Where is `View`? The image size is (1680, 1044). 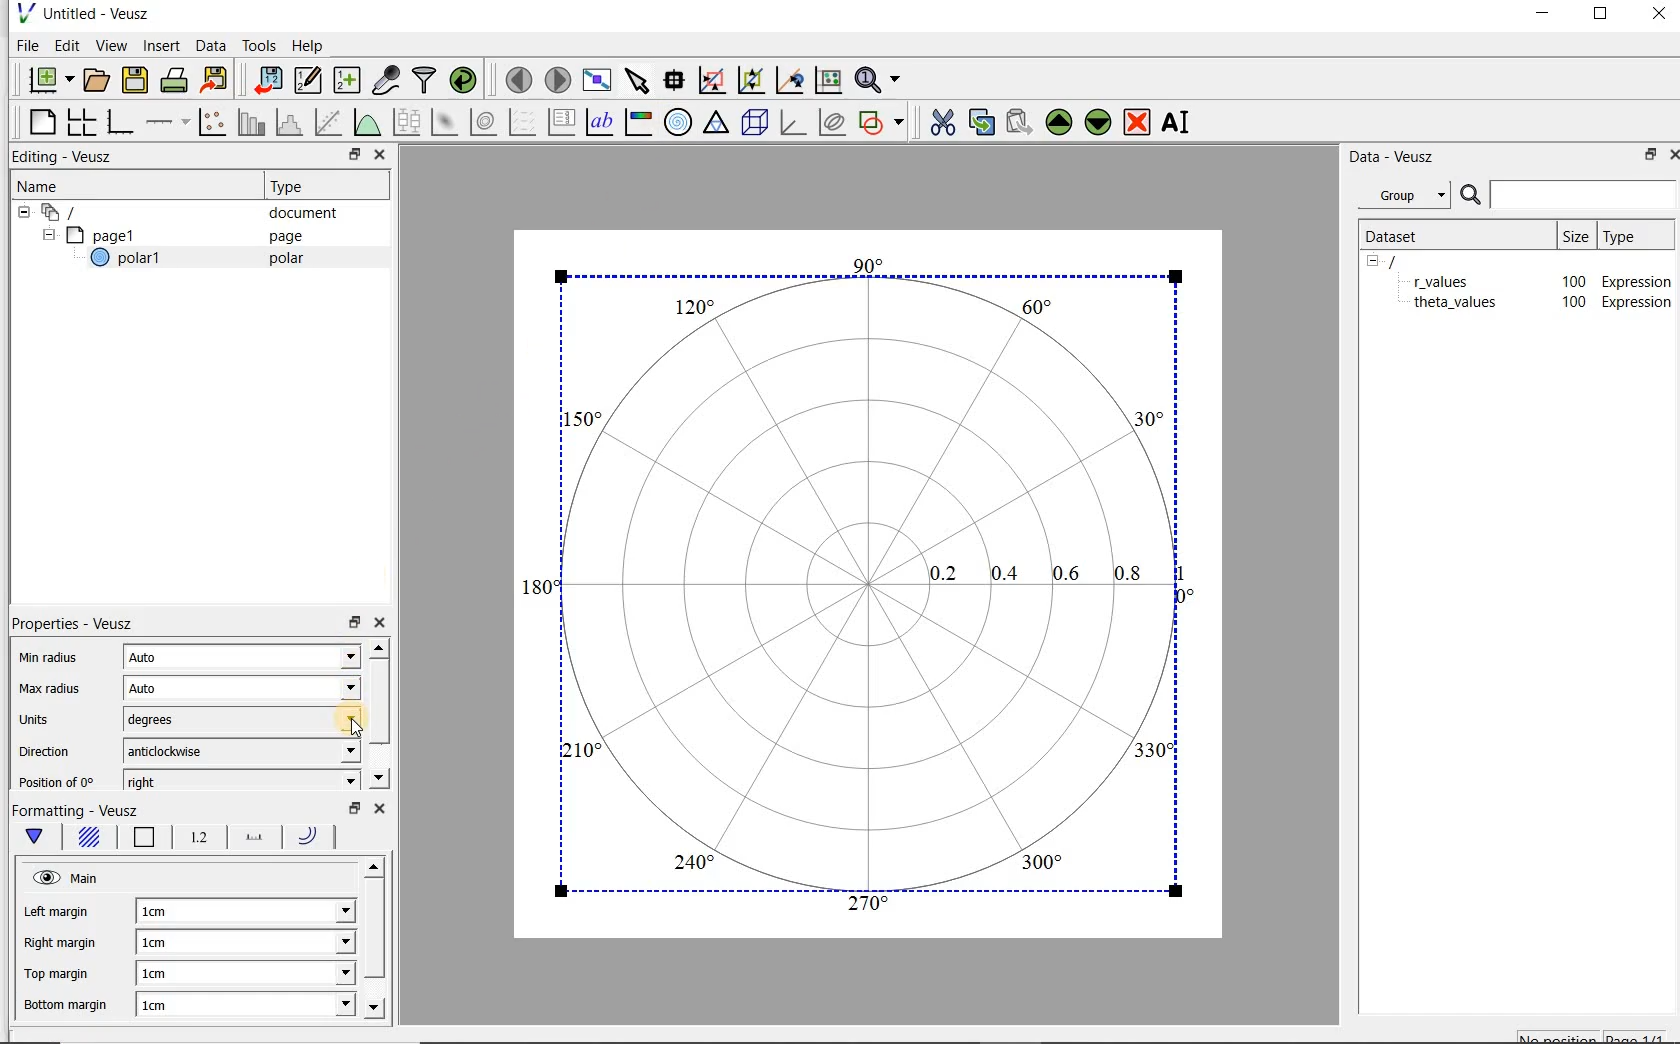
View is located at coordinates (111, 43).